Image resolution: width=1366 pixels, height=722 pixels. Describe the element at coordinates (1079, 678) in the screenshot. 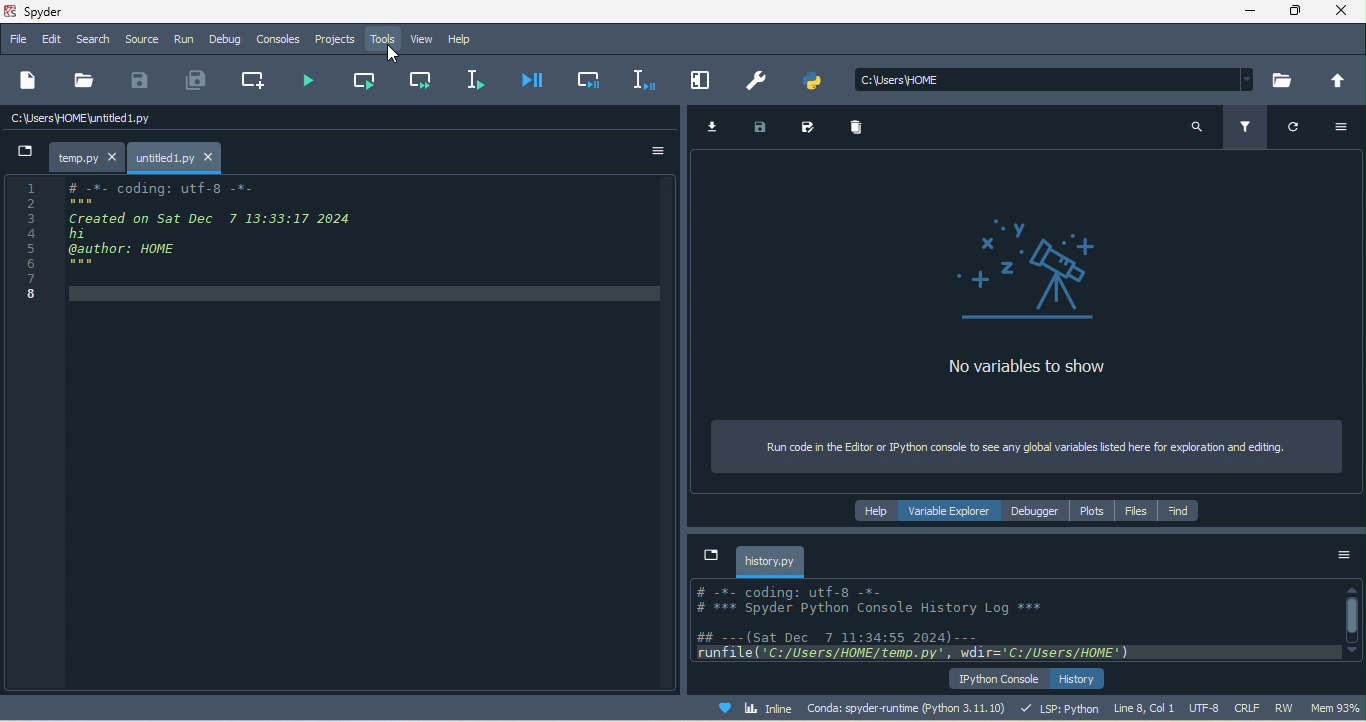

I see `hstory` at that location.